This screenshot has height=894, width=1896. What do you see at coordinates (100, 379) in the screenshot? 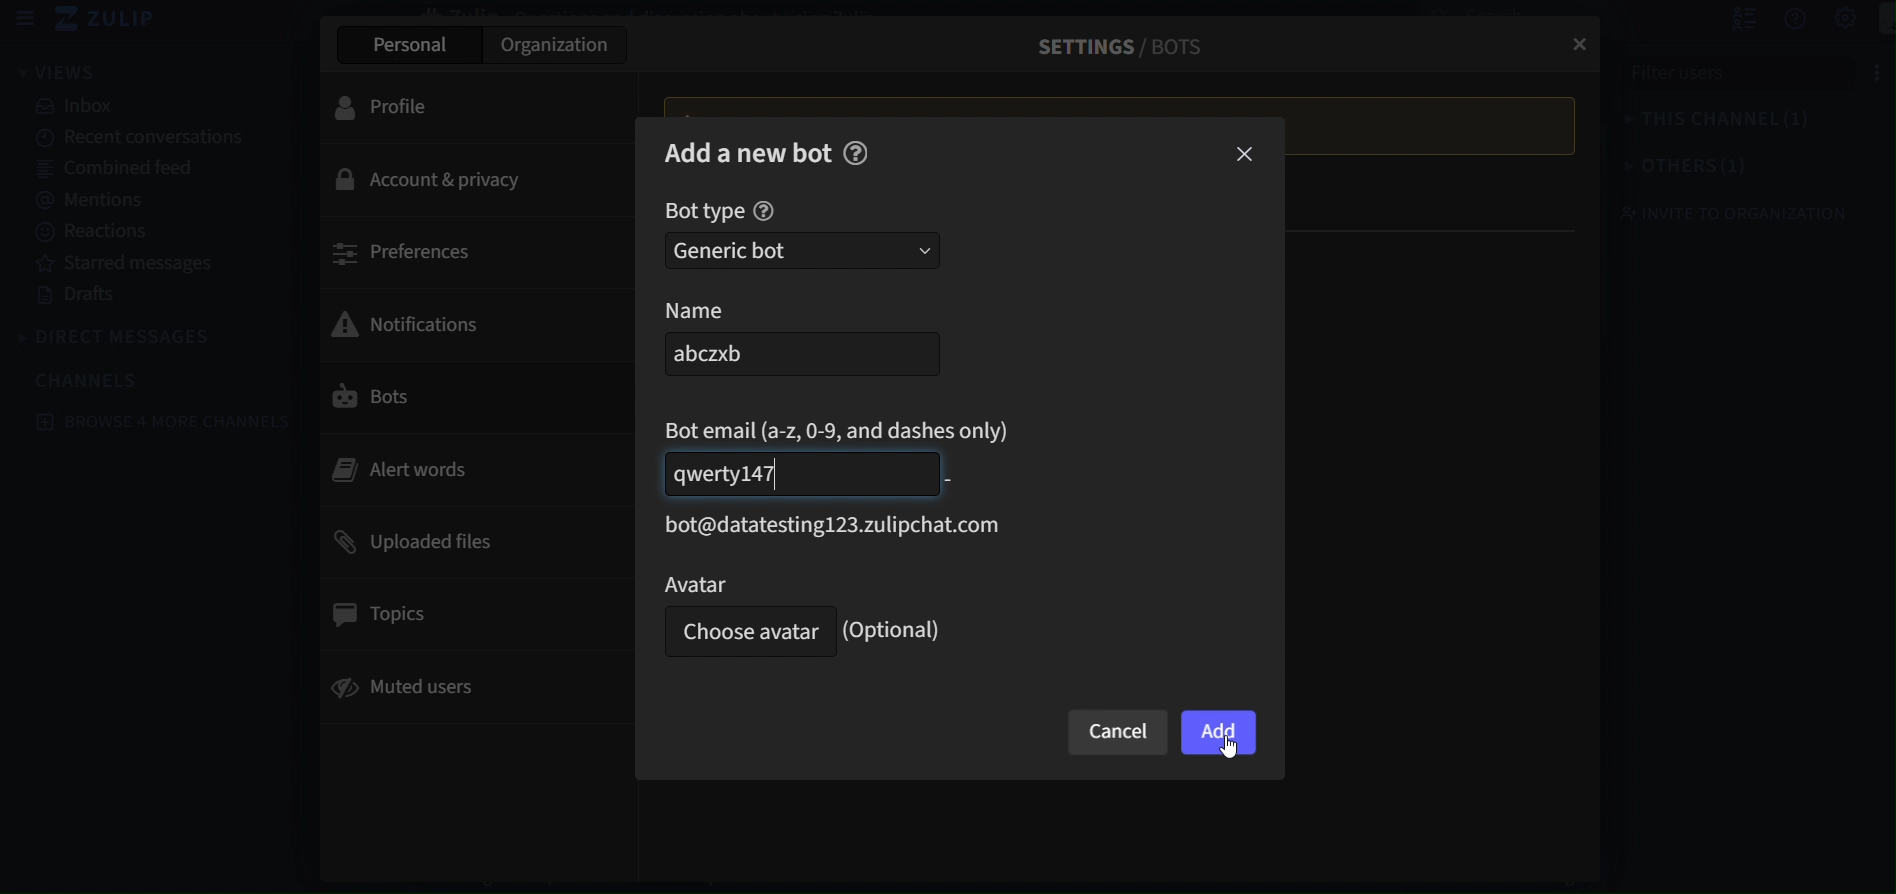
I see `channels` at bounding box center [100, 379].